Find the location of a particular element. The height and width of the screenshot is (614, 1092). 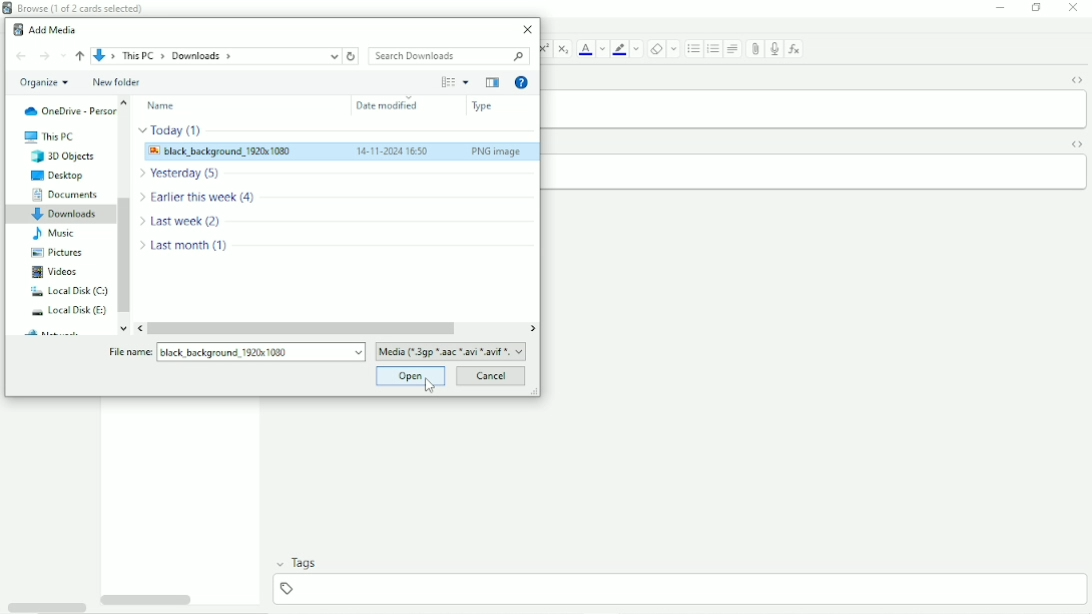

Text Highlight color is located at coordinates (619, 49).